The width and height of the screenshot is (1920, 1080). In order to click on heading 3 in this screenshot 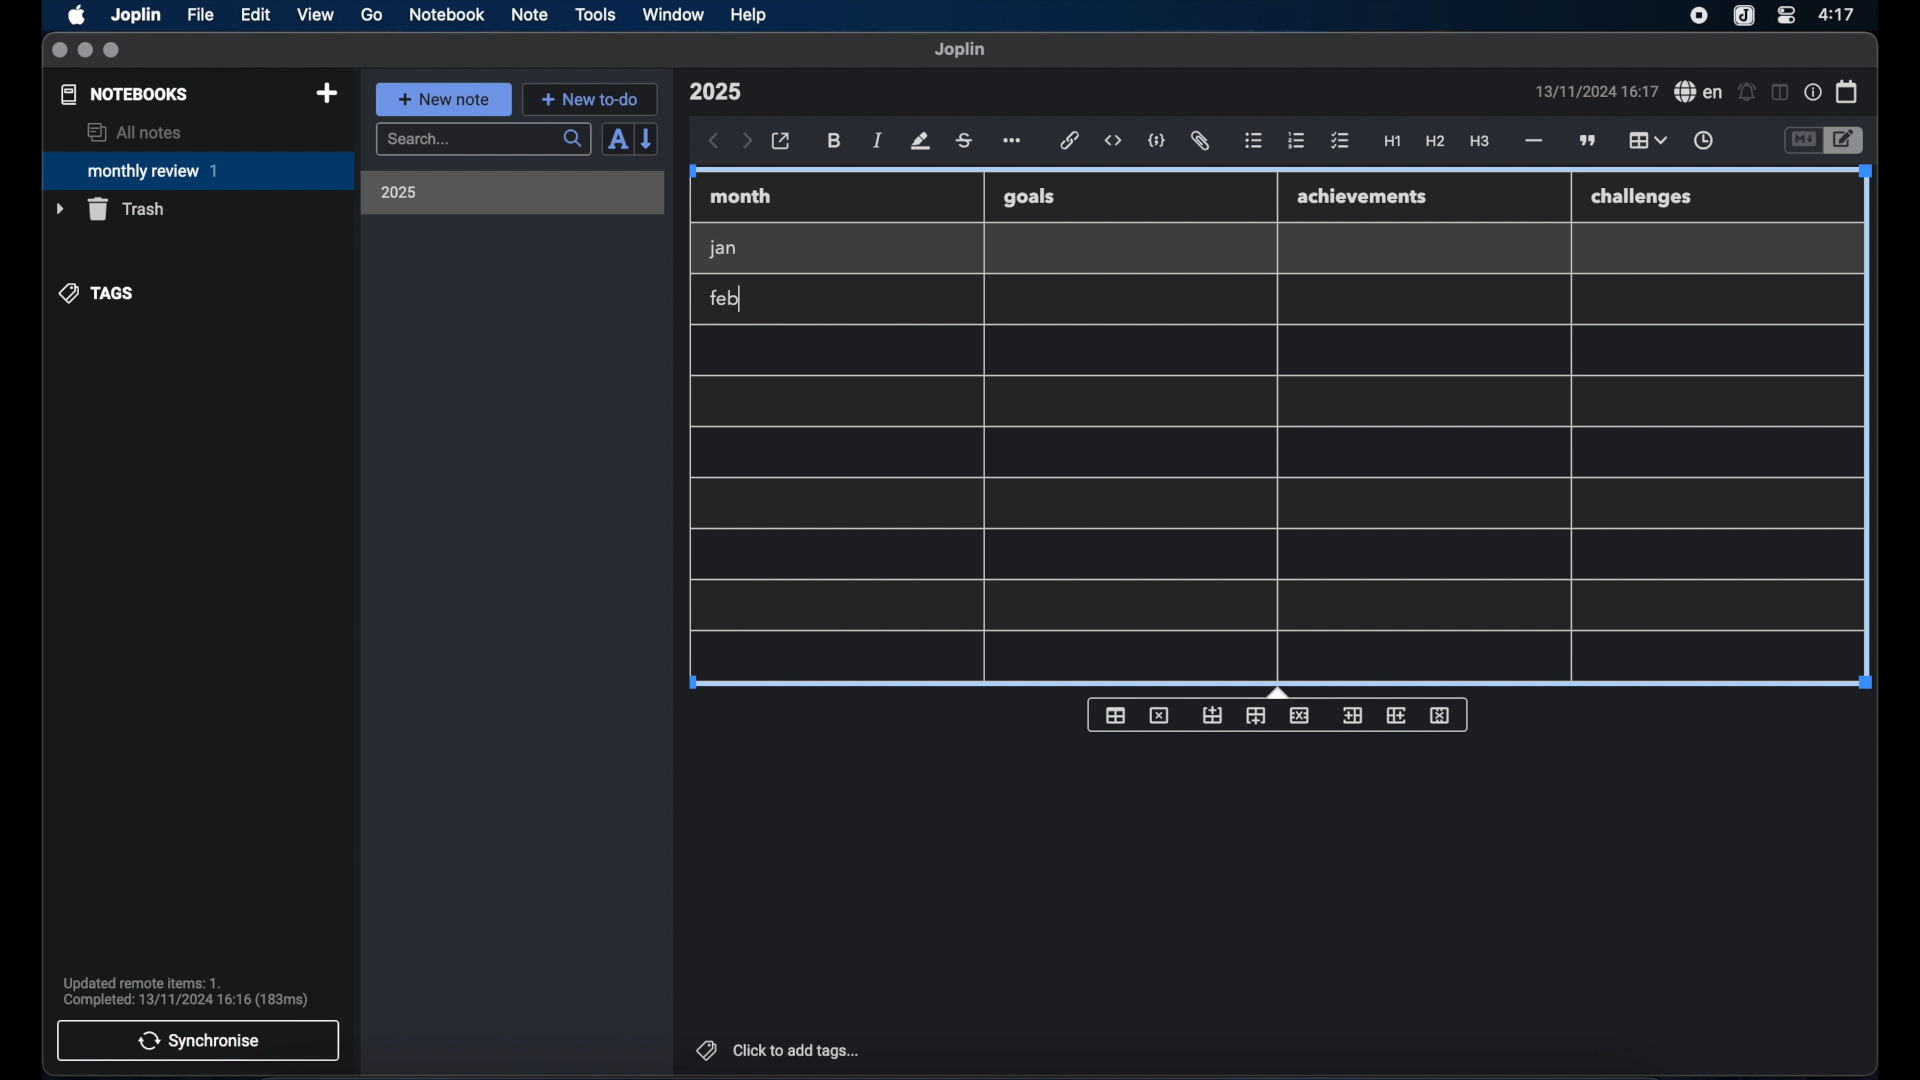, I will do `click(1479, 142)`.